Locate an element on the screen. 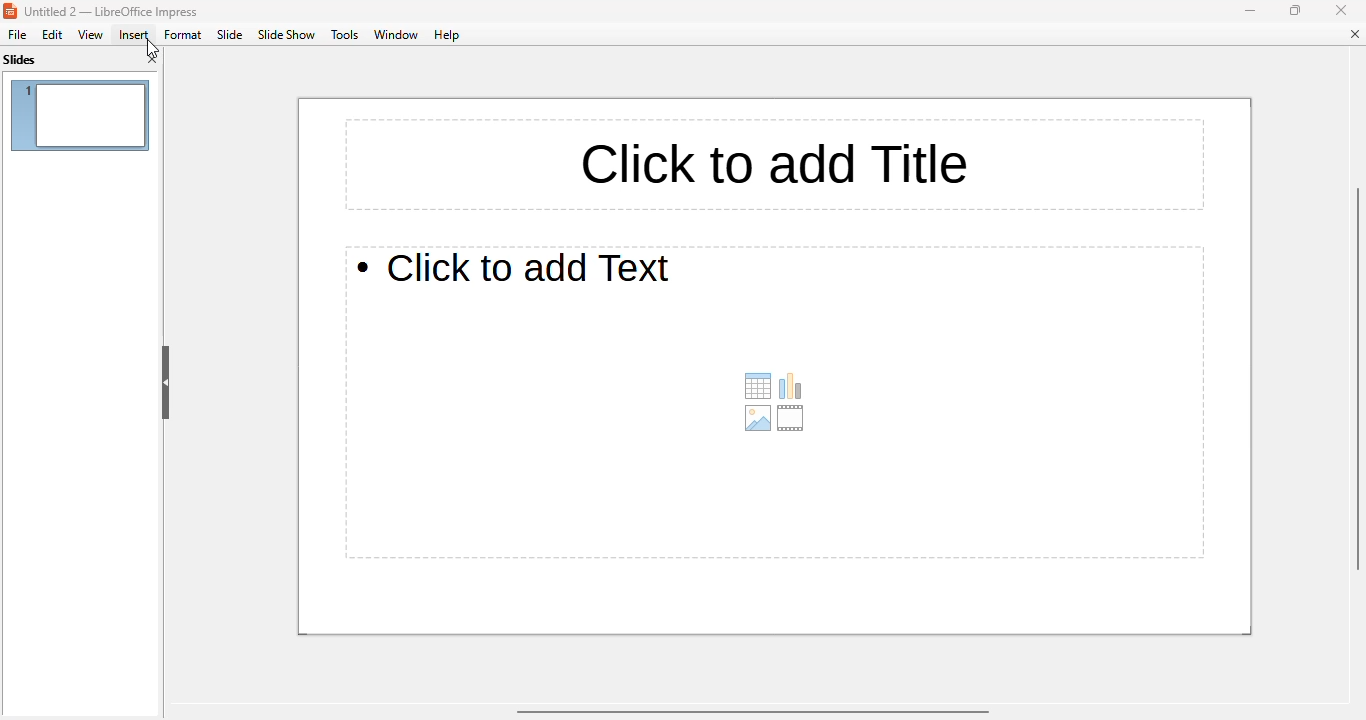 The width and height of the screenshot is (1366, 720). hide is located at coordinates (166, 384).